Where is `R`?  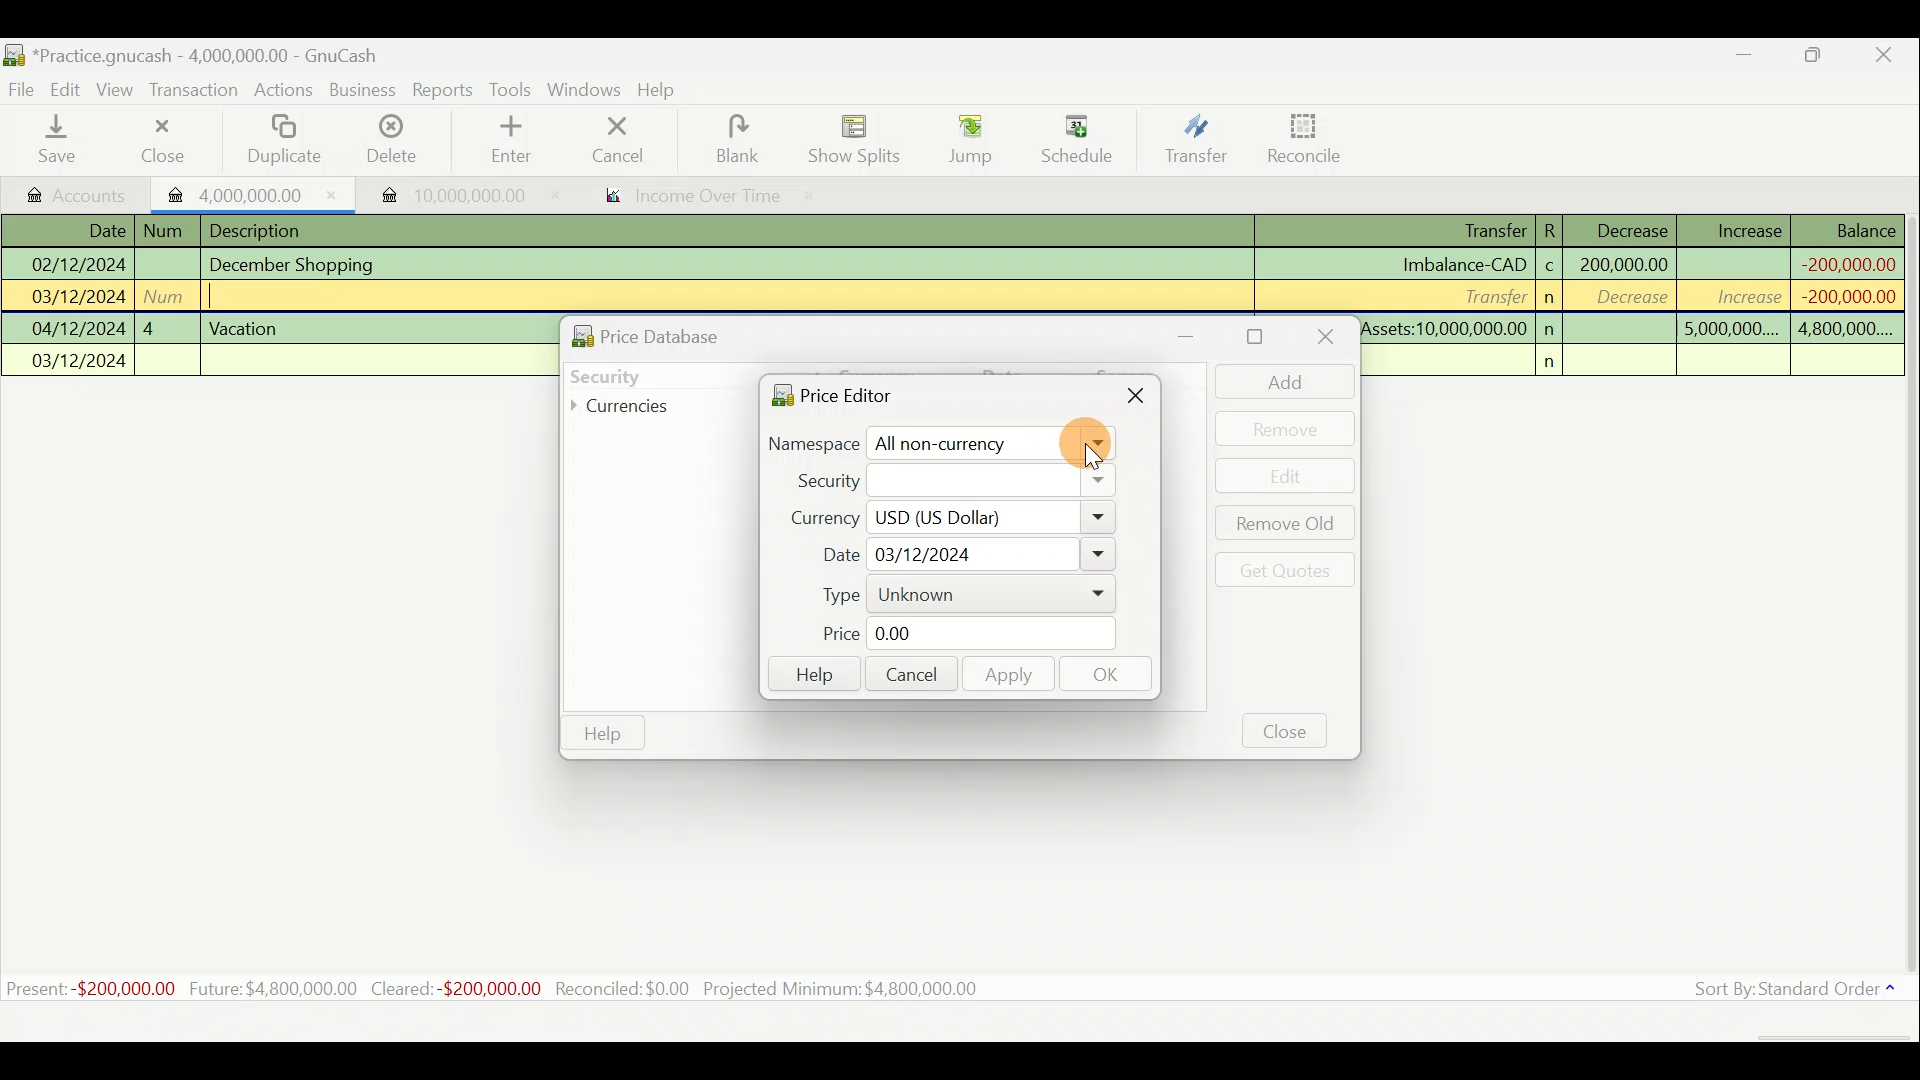 R is located at coordinates (1556, 229).